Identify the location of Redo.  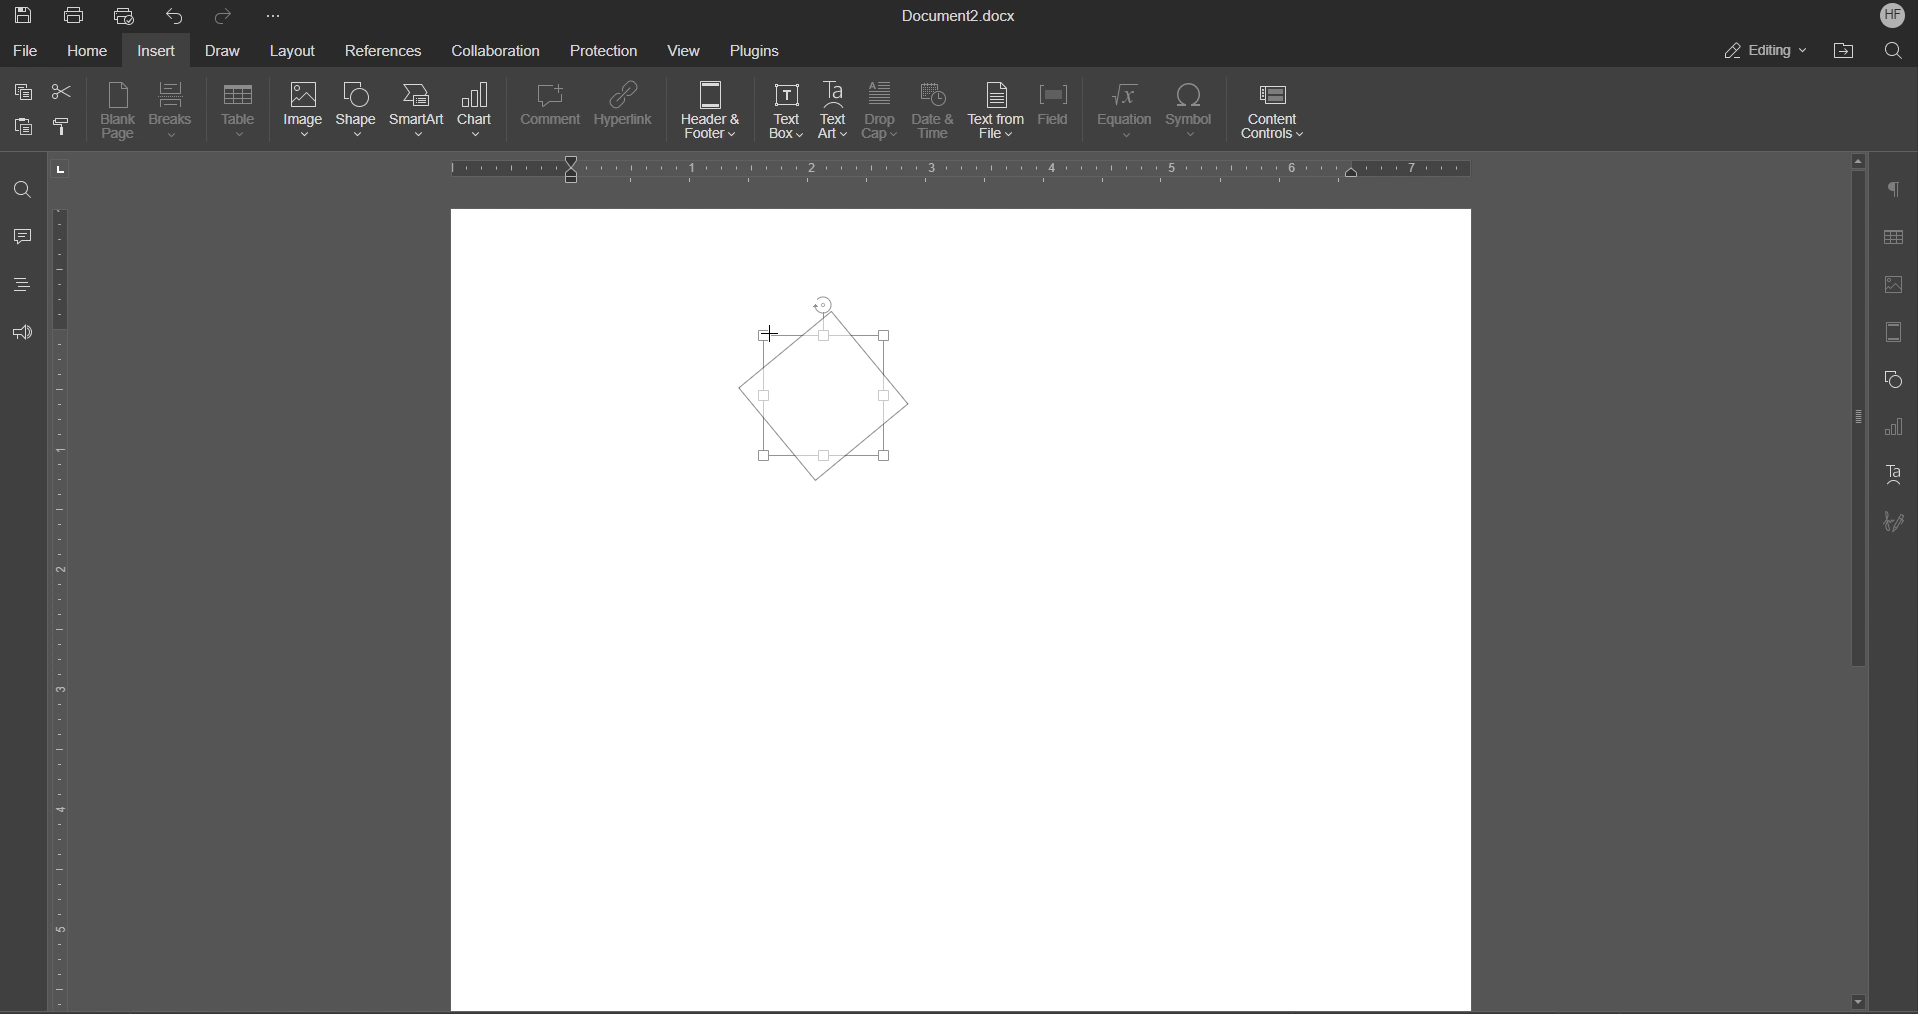
(218, 15).